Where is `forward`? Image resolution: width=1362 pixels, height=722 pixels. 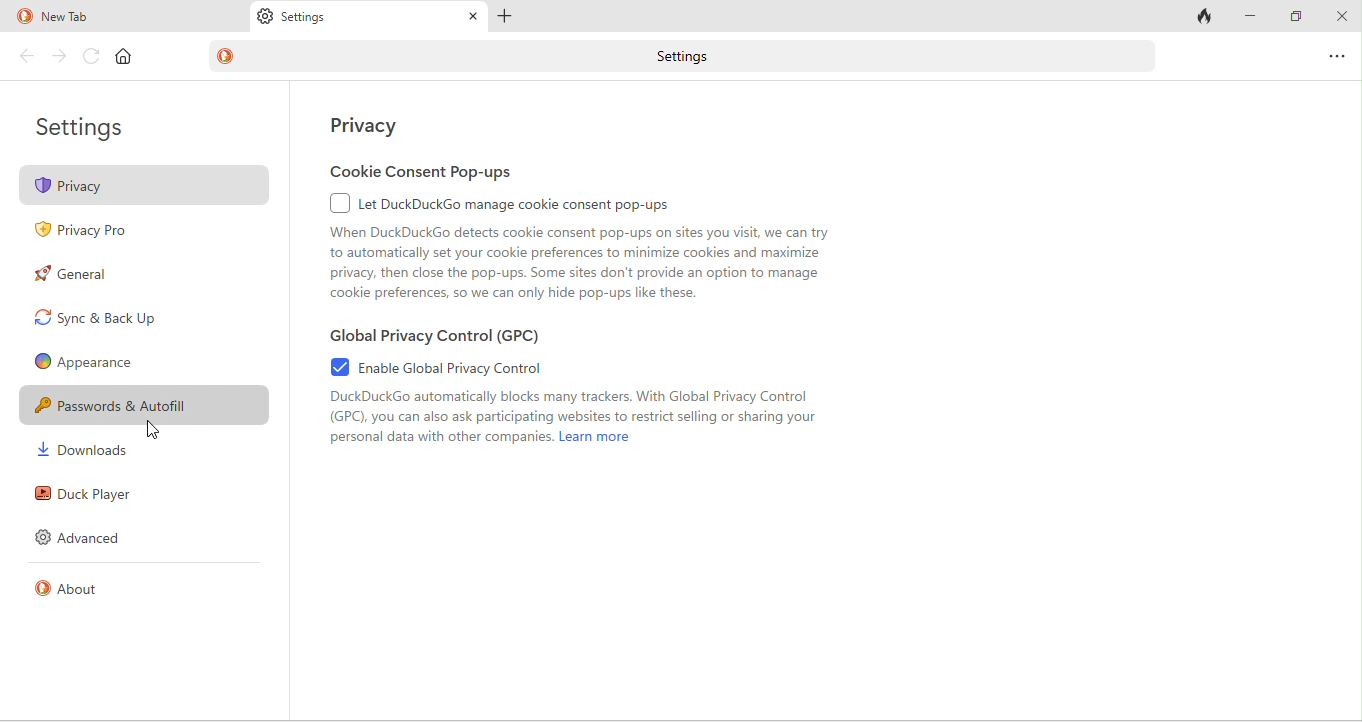 forward is located at coordinates (59, 56).